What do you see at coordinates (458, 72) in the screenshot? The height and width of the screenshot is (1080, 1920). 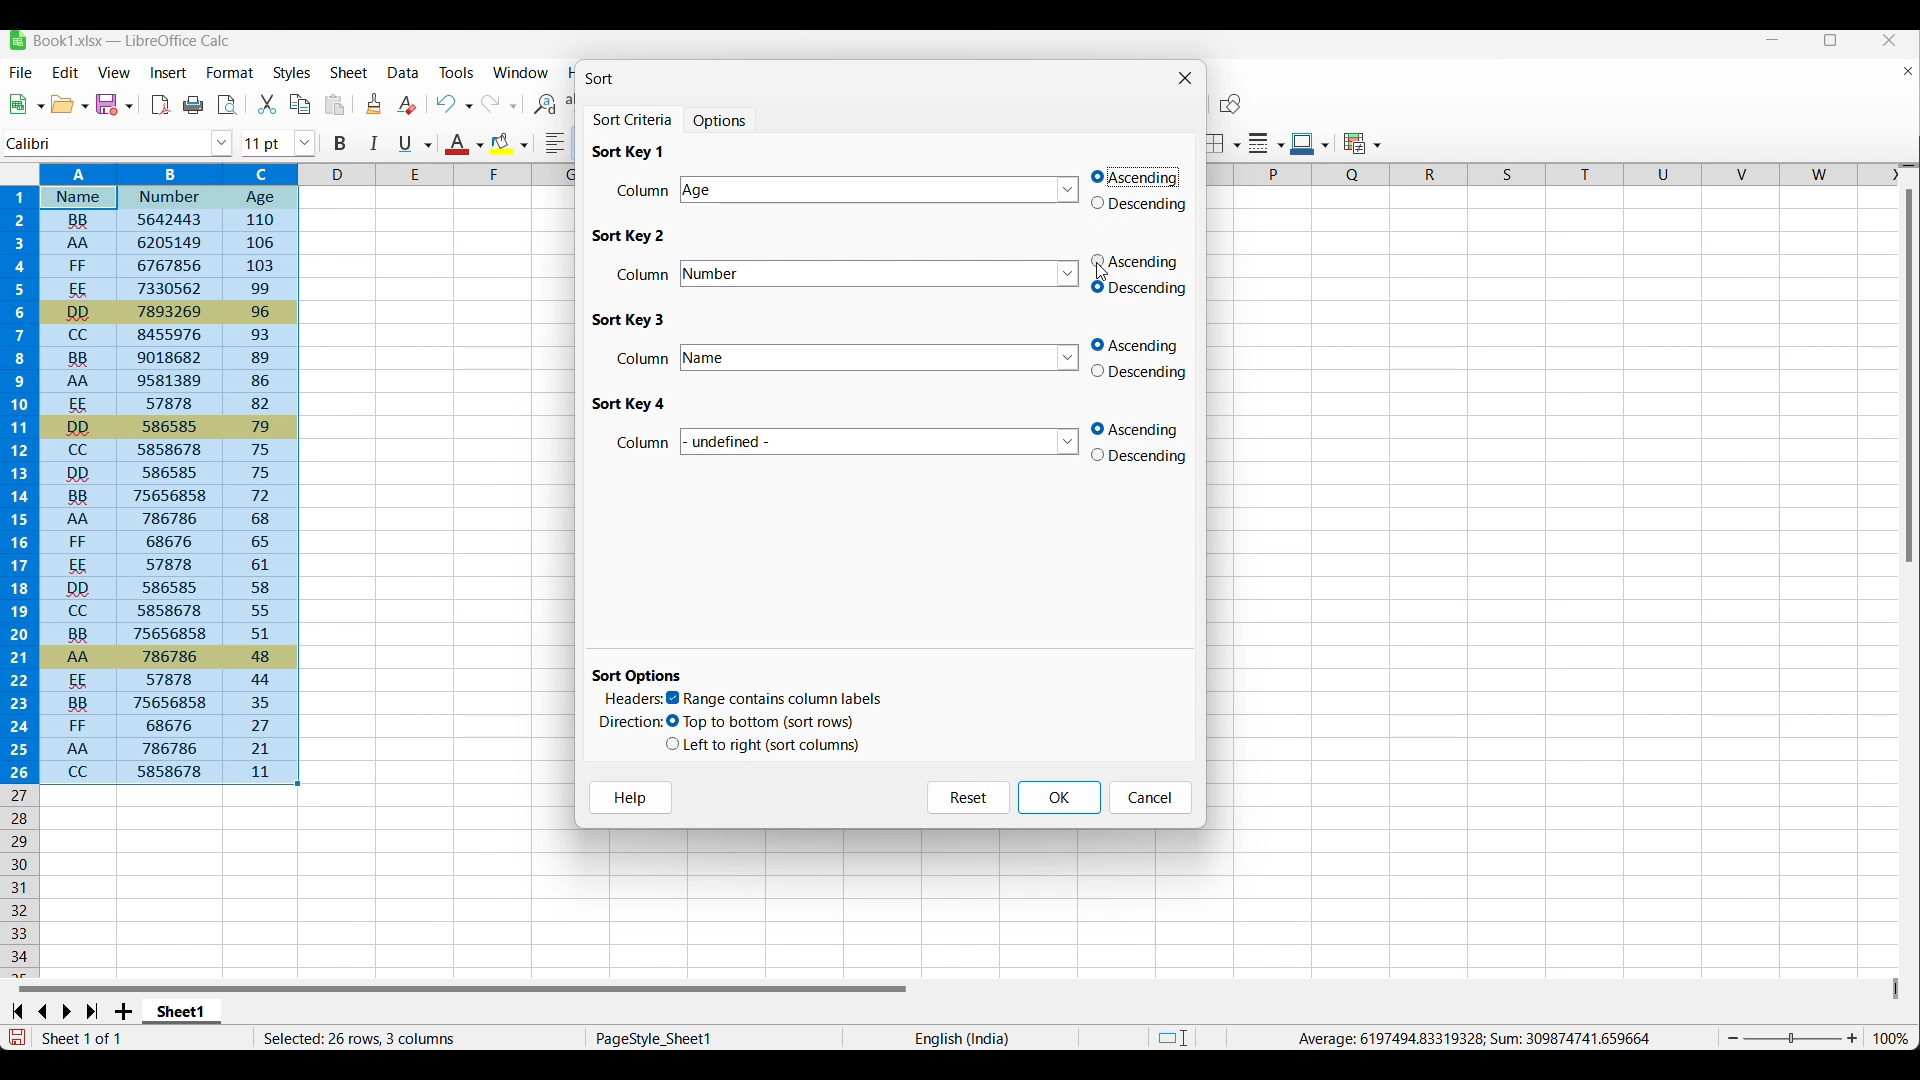 I see `Tools menu` at bounding box center [458, 72].